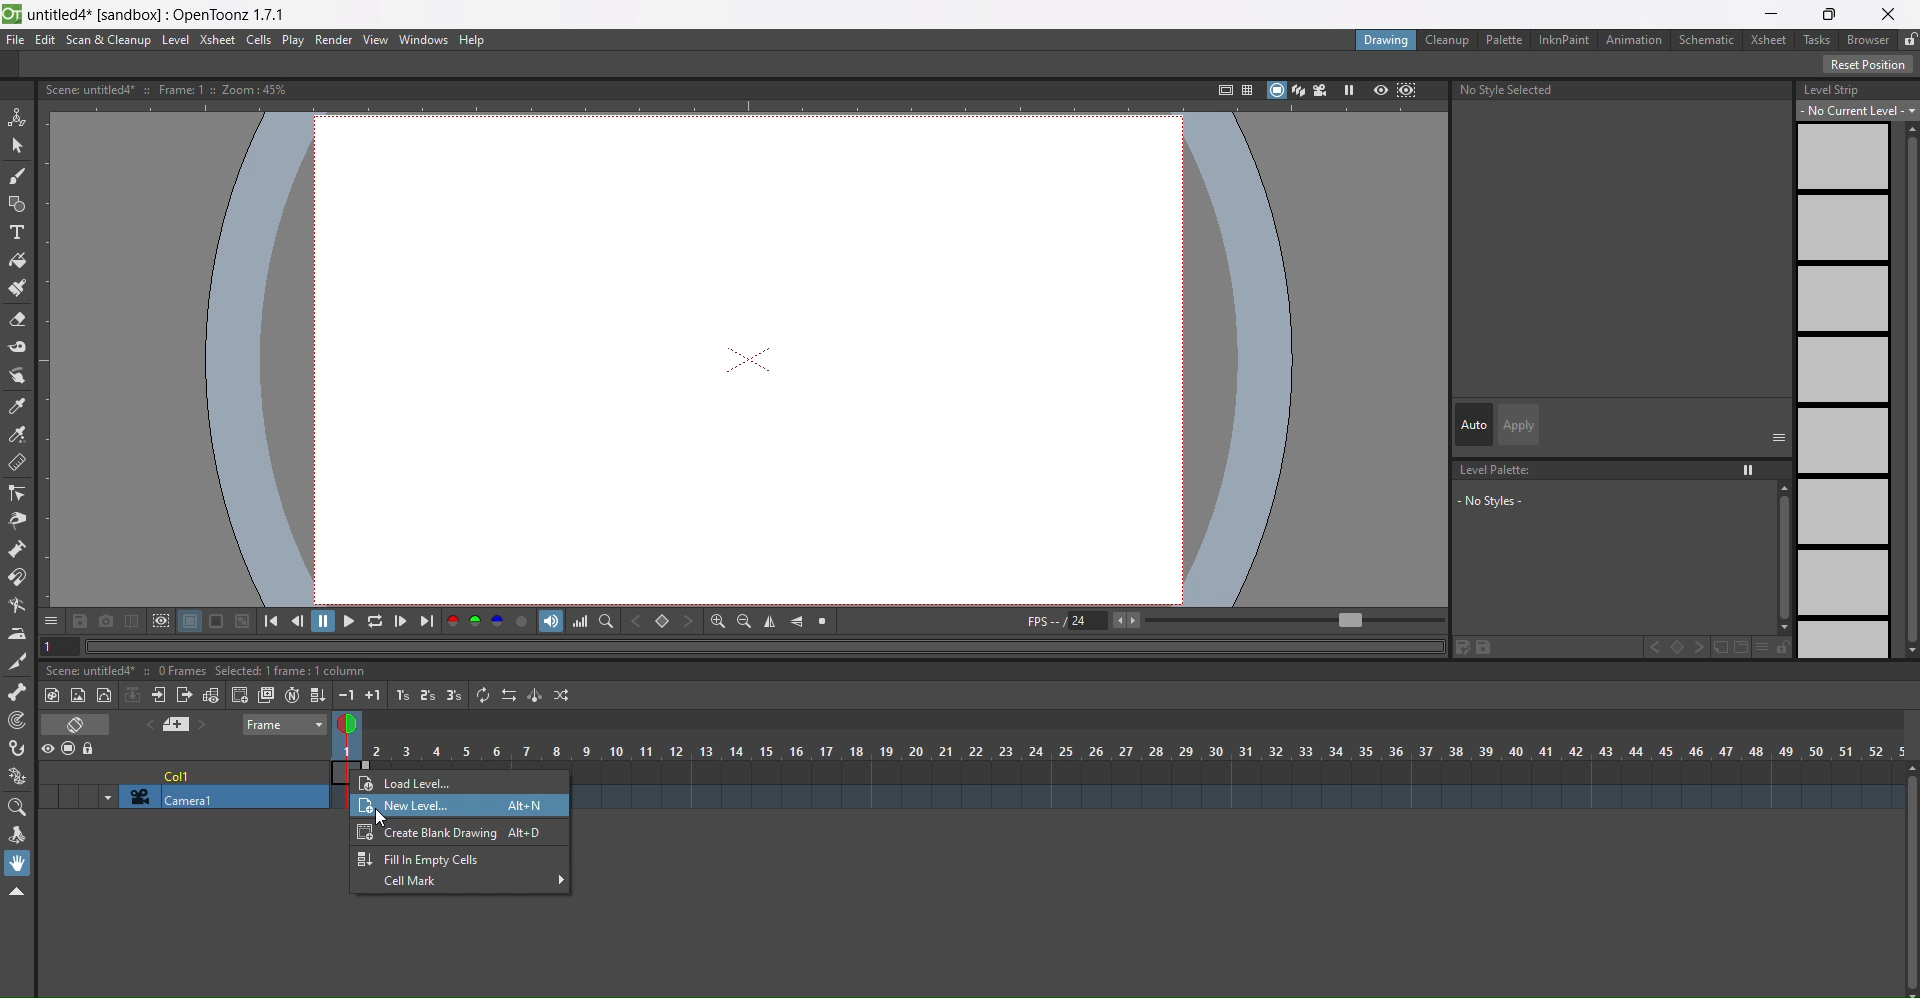 This screenshot has height=998, width=1920. What do you see at coordinates (1234, 622) in the screenshot?
I see `fps` at bounding box center [1234, 622].